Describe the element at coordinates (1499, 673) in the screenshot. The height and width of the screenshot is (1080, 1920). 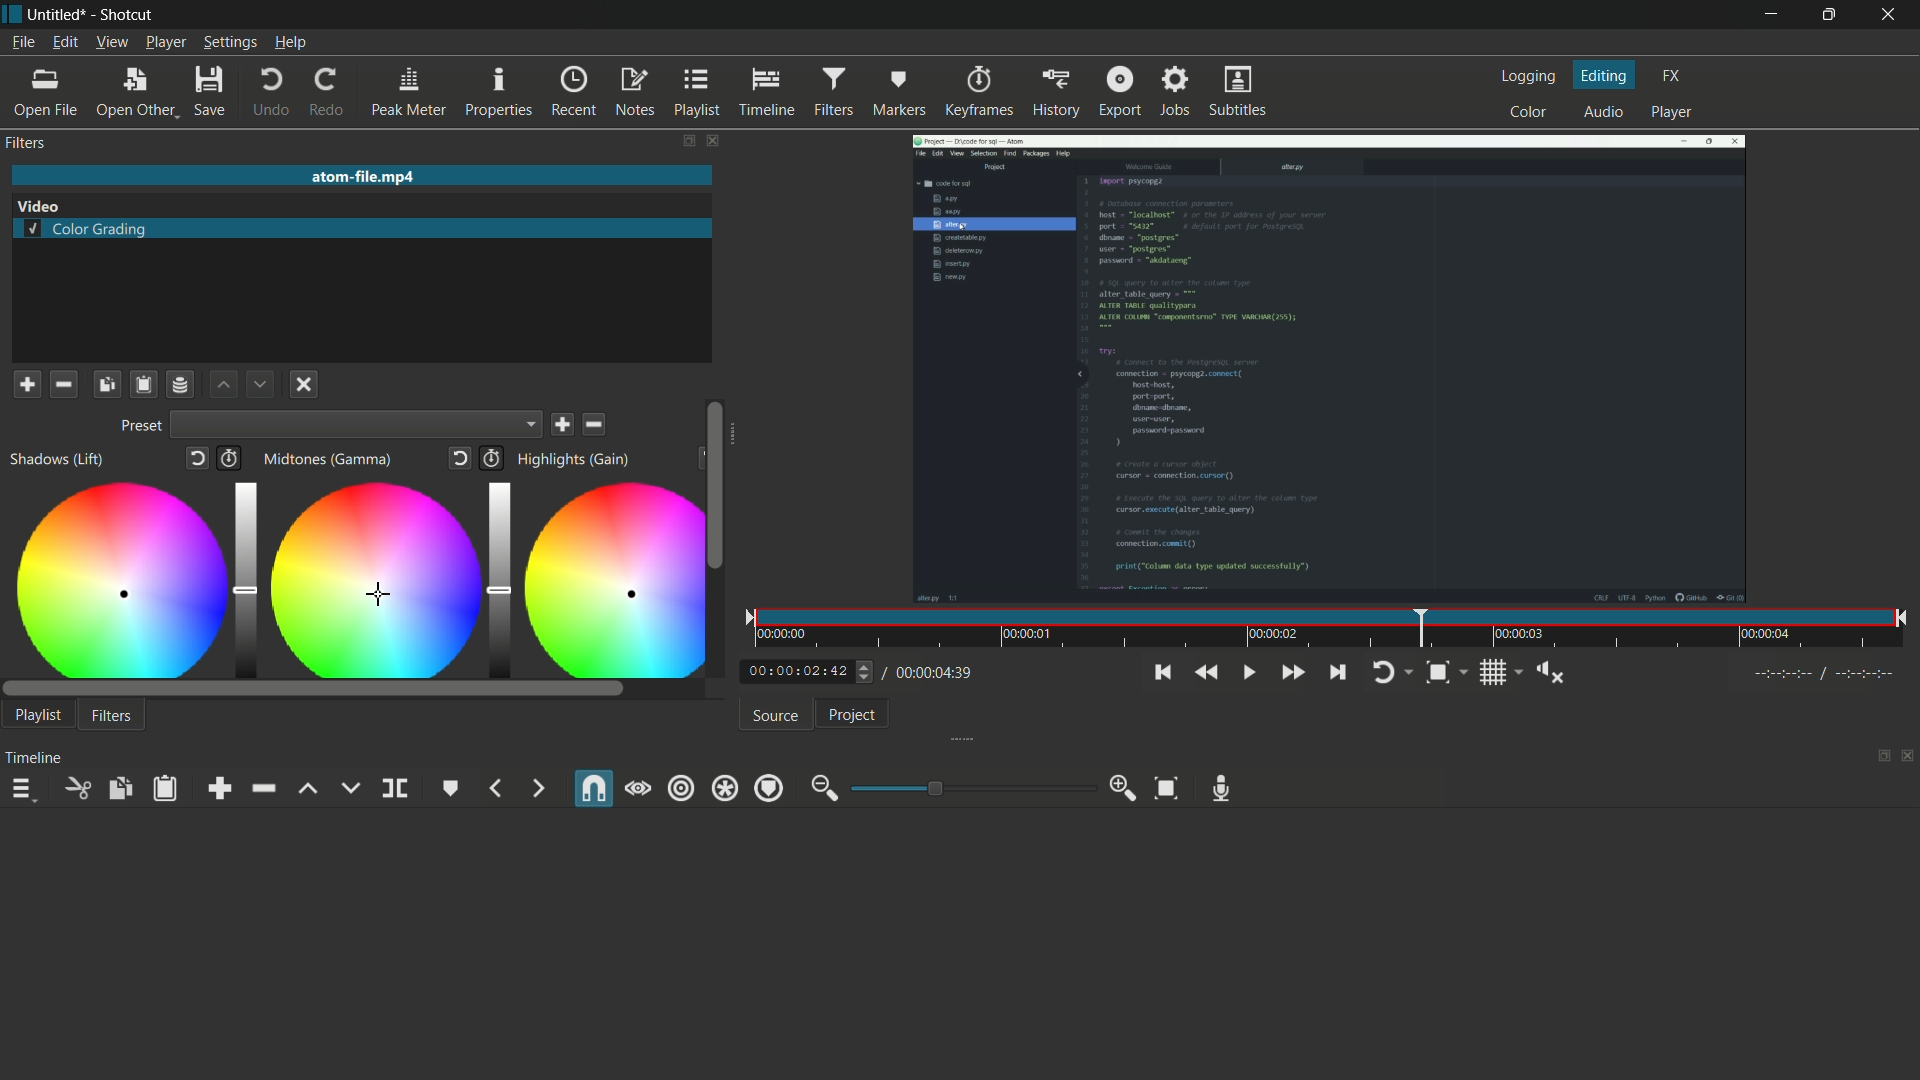
I see `toggle grid` at that location.